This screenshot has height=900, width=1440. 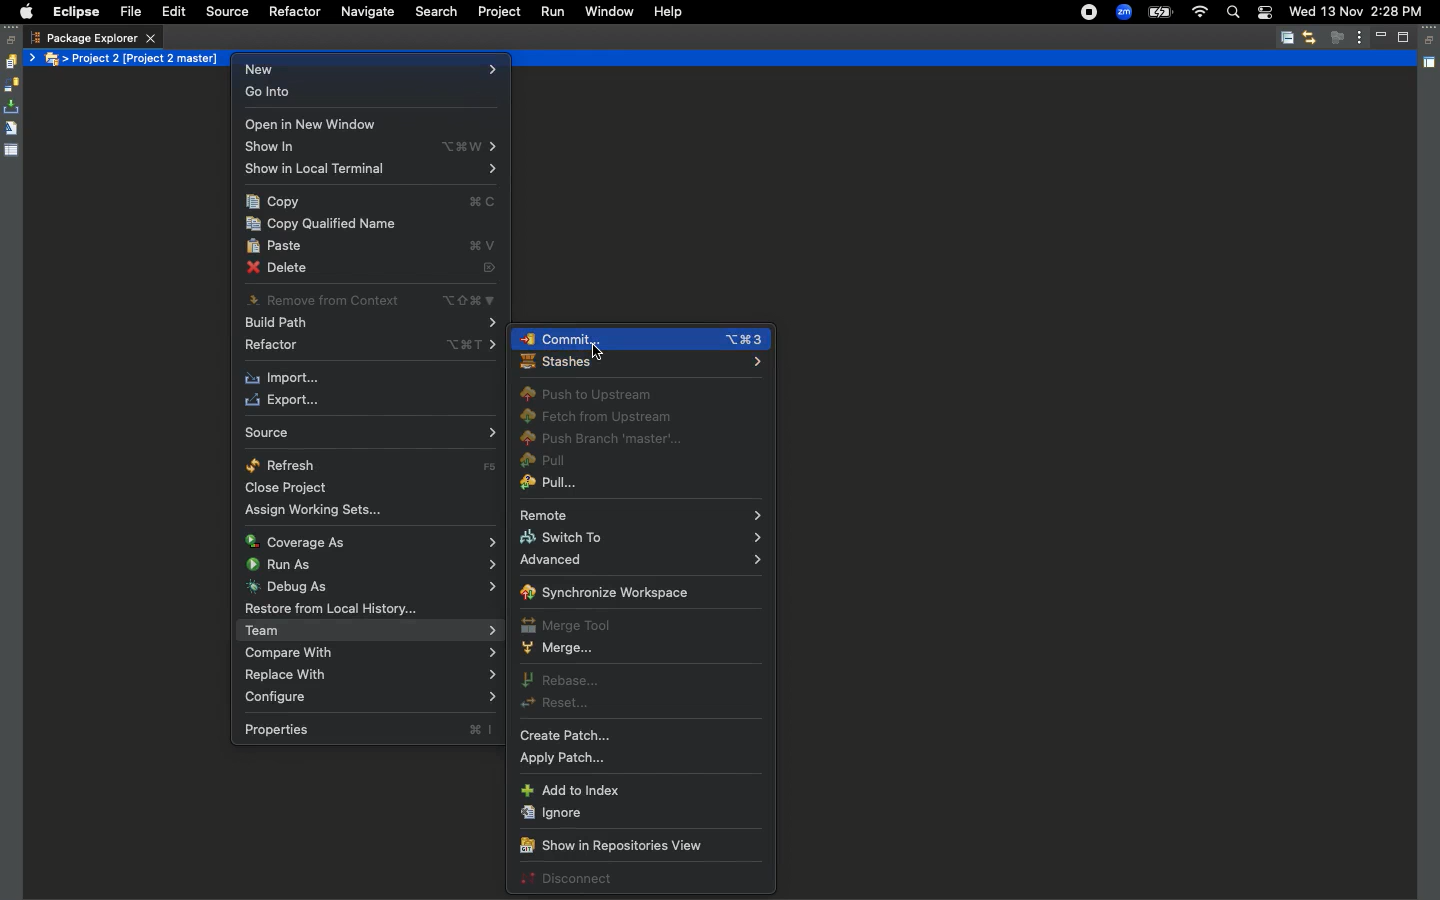 What do you see at coordinates (640, 514) in the screenshot?
I see `Remote` at bounding box center [640, 514].